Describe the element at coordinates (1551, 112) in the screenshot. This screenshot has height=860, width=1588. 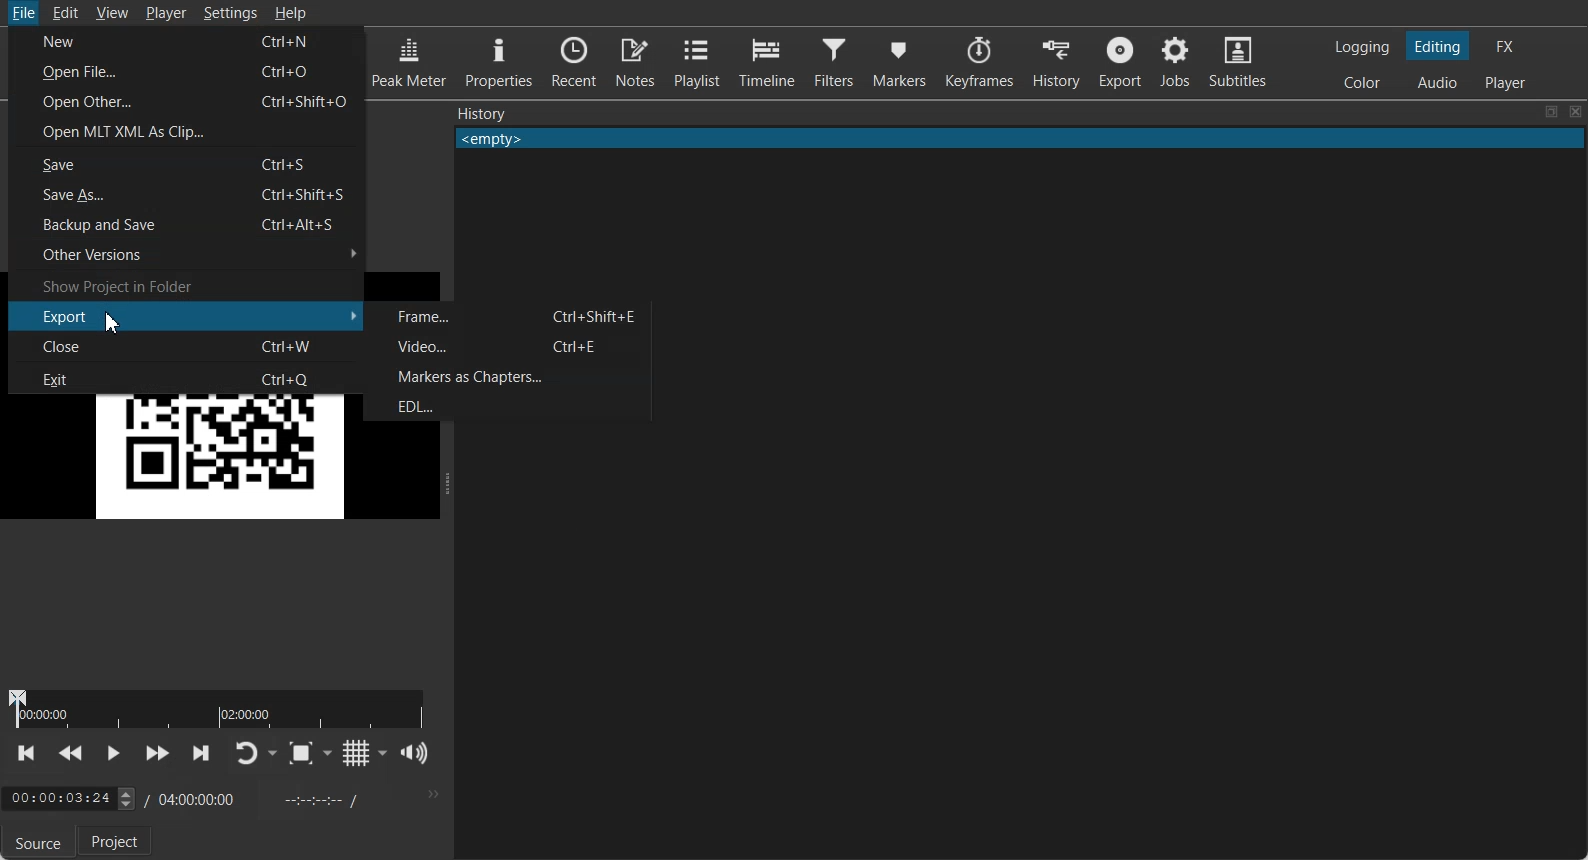
I see `Maximize` at that location.